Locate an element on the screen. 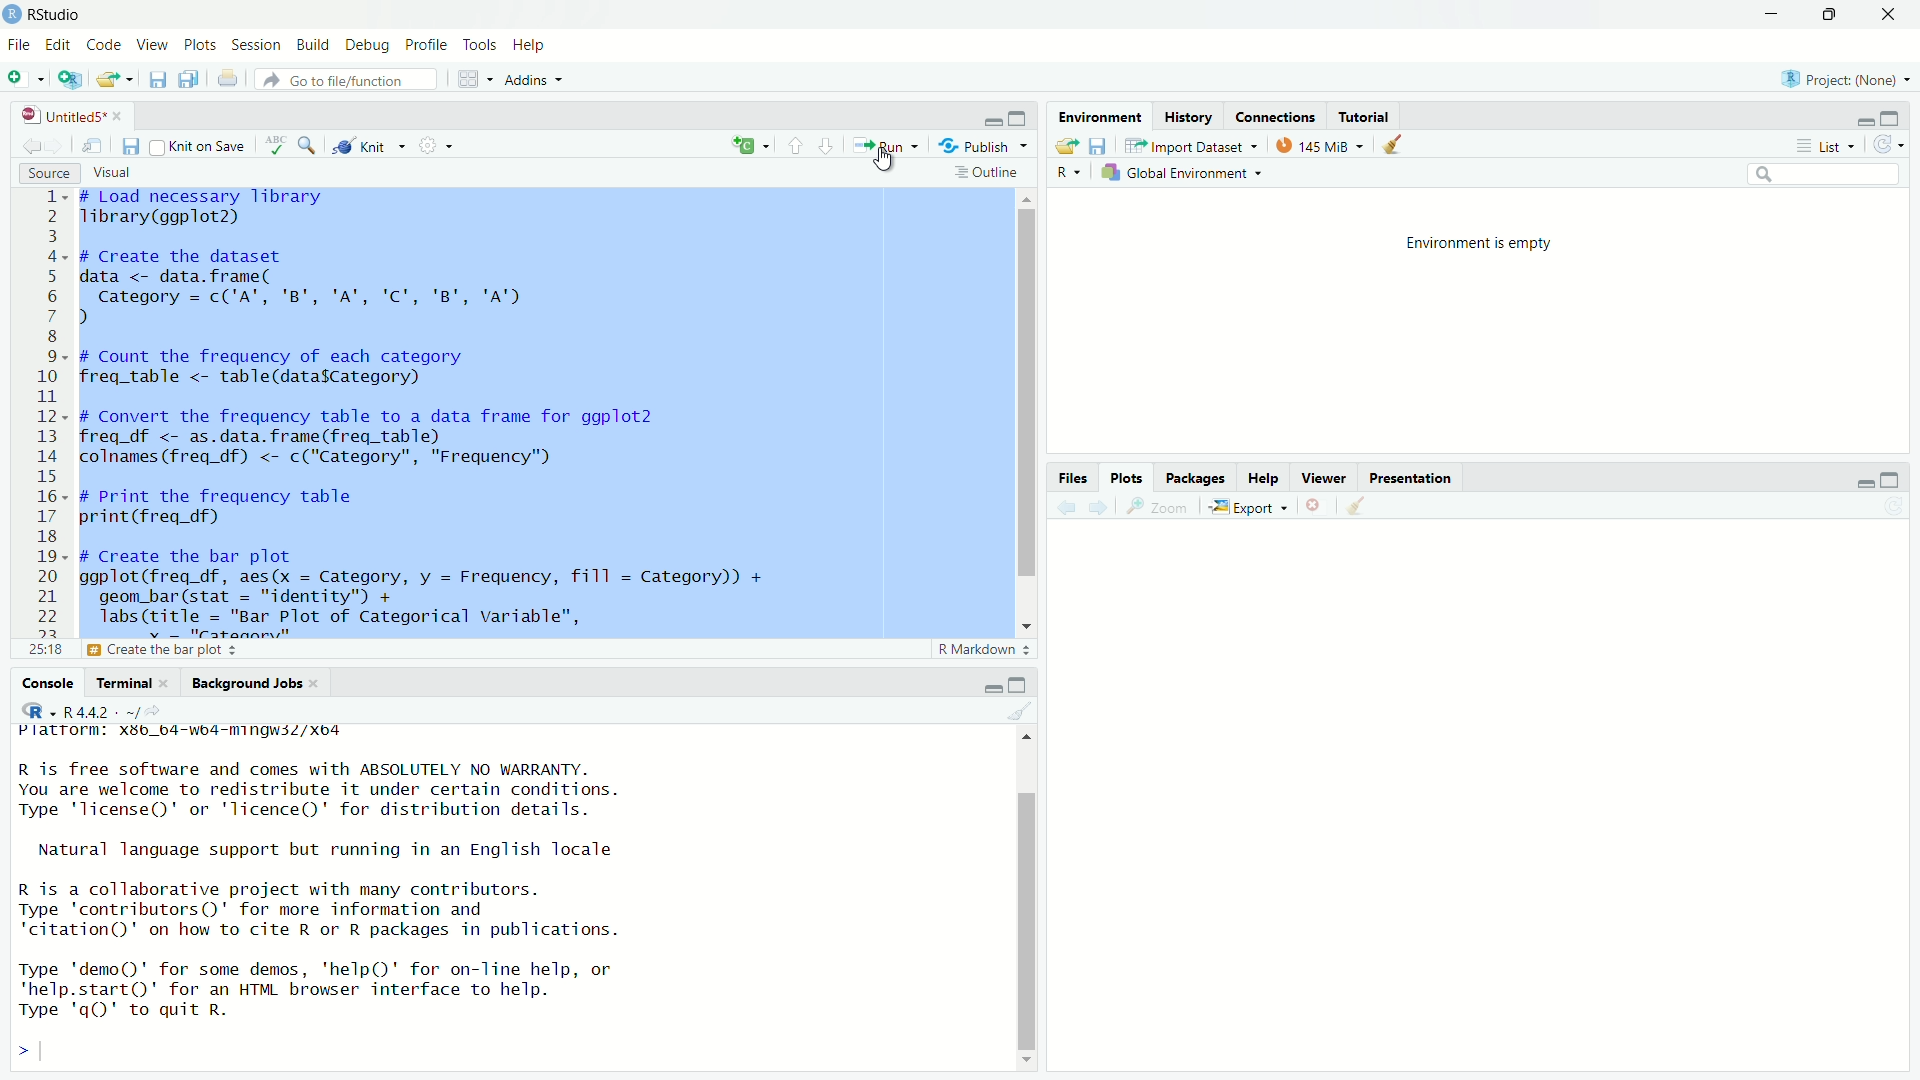 The image size is (1920, 1080). icon is located at coordinates (33, 710).